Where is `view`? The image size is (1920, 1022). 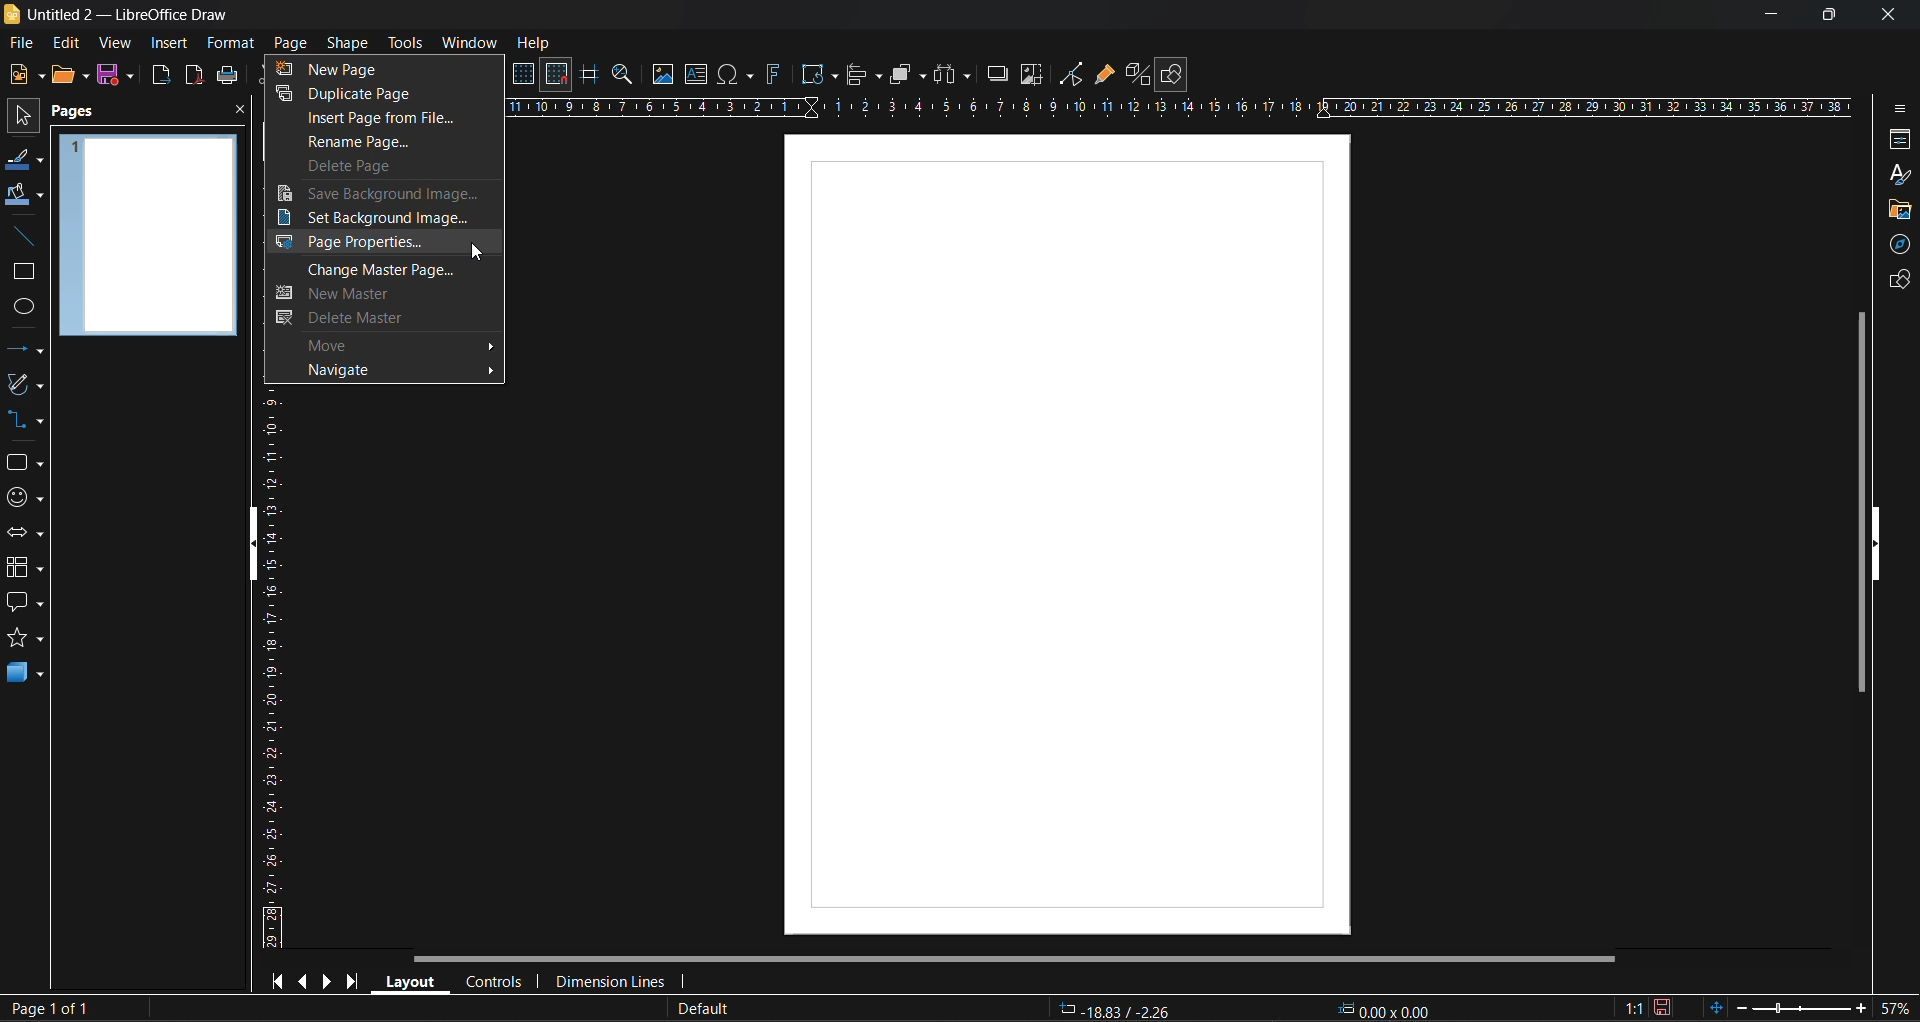
view is located at coordinates (118, 44).